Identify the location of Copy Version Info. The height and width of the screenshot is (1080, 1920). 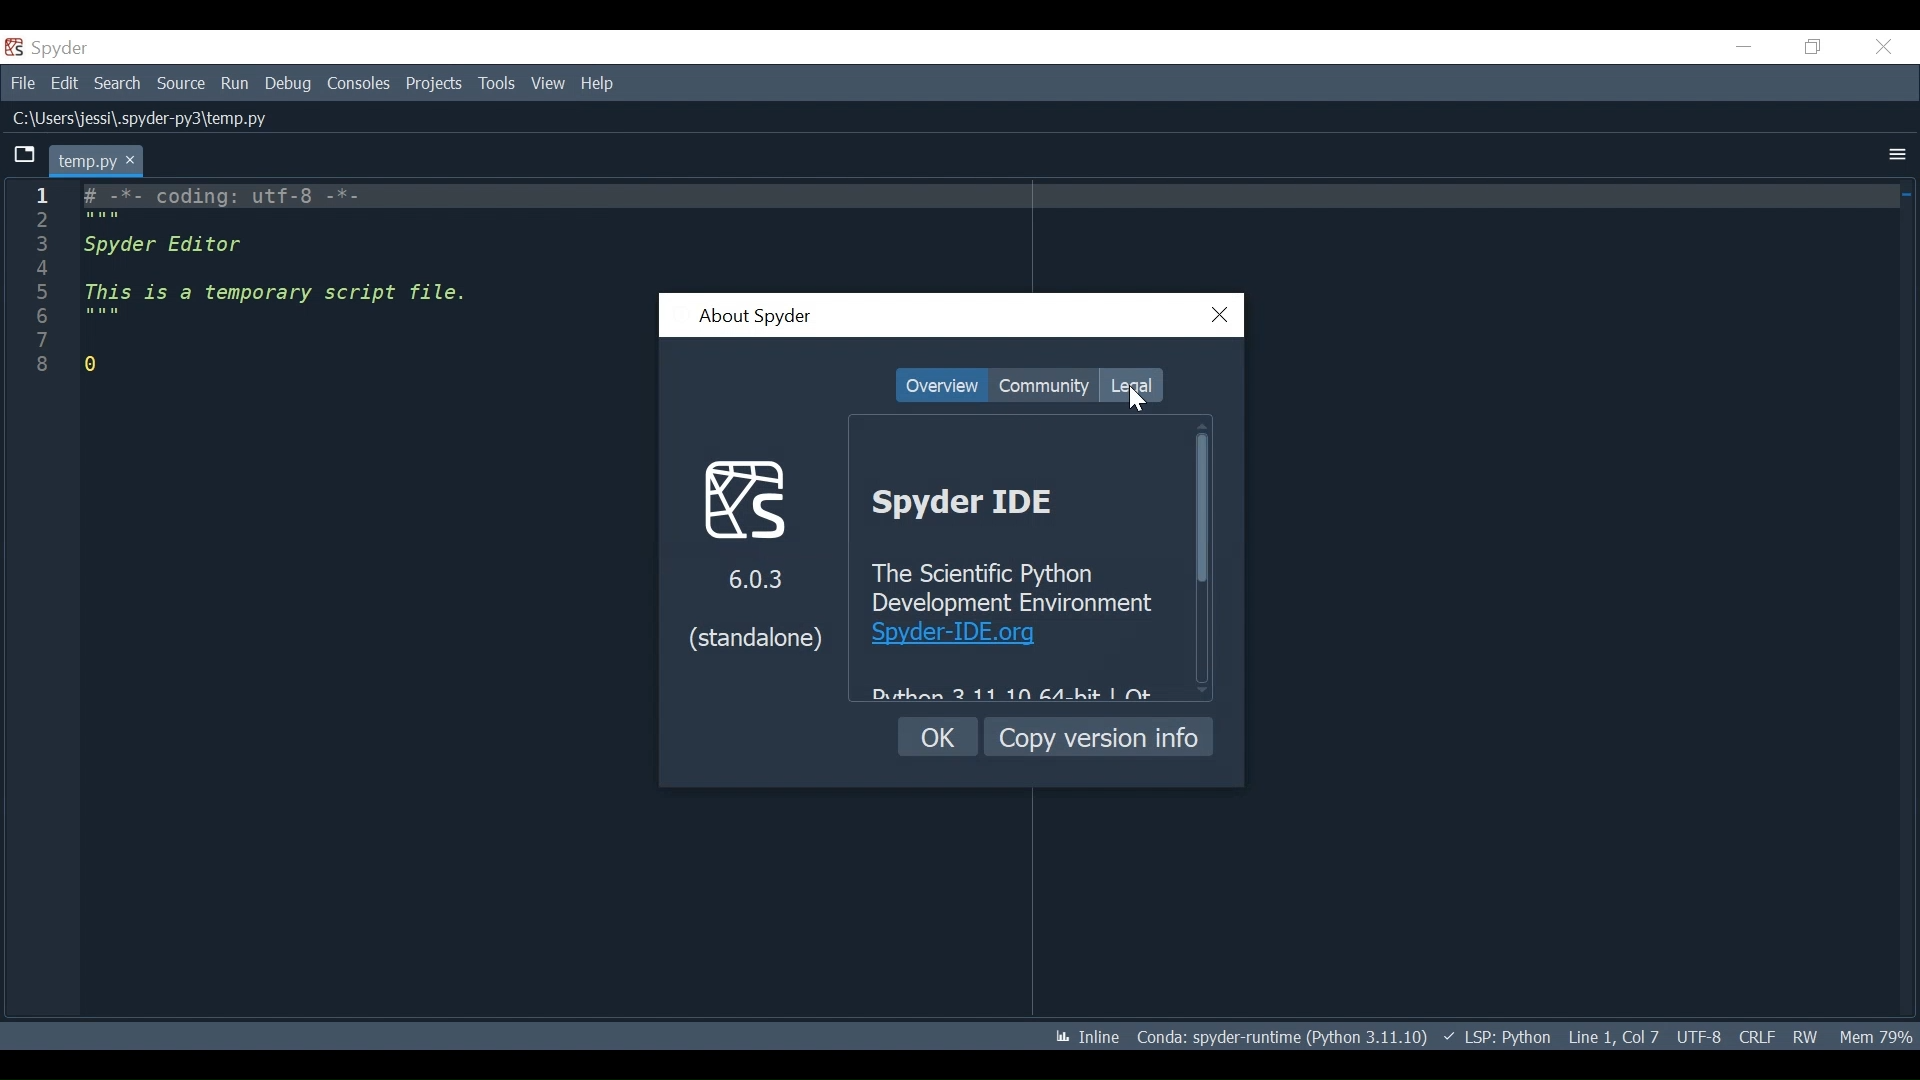
(1099, 736).